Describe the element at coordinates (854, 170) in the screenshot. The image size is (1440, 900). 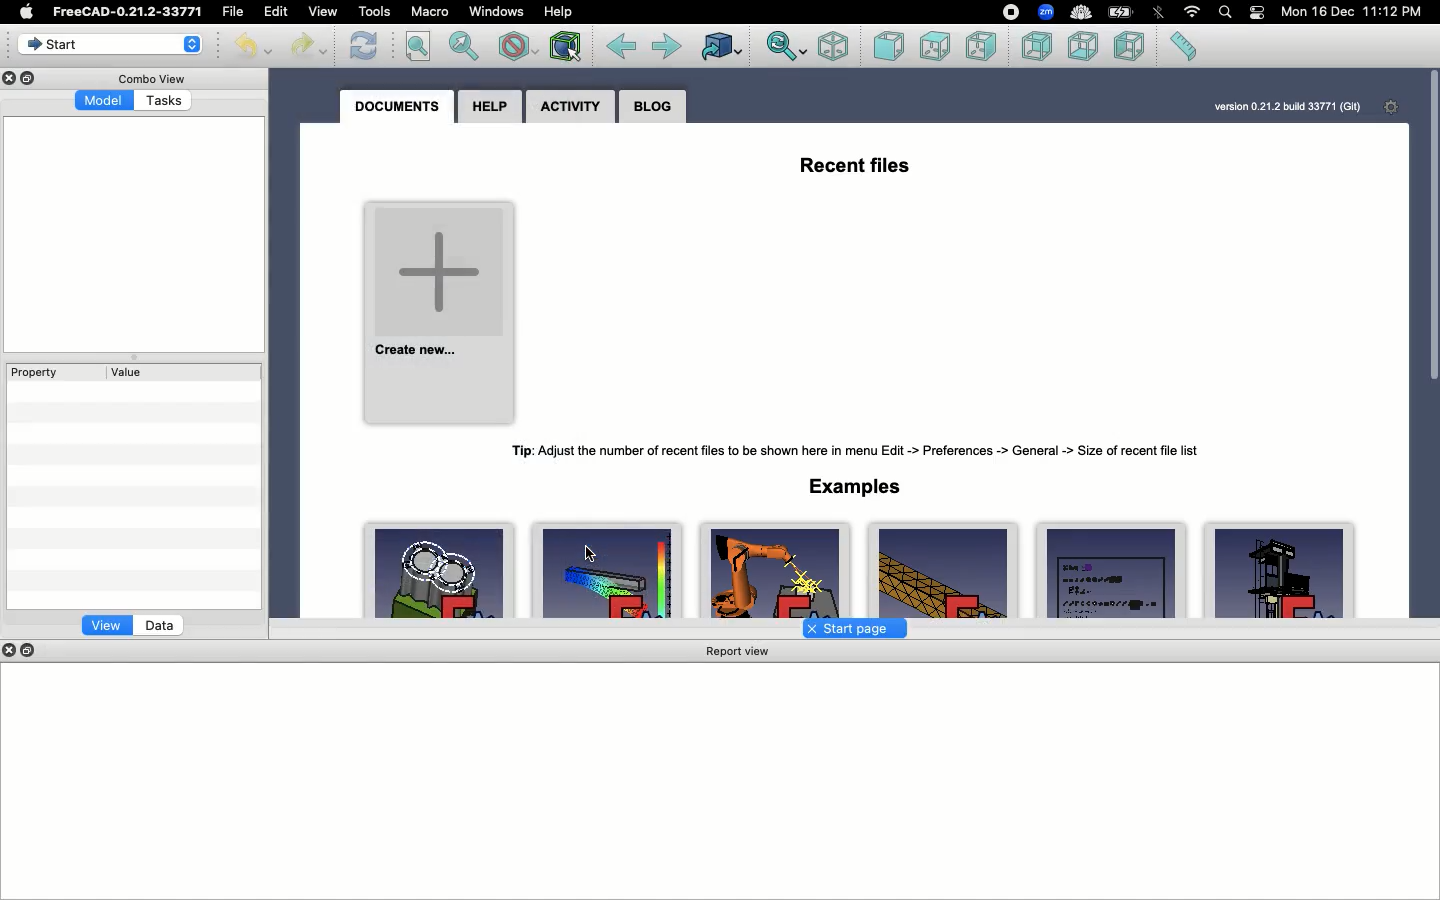
I see `Recent files` at that location.